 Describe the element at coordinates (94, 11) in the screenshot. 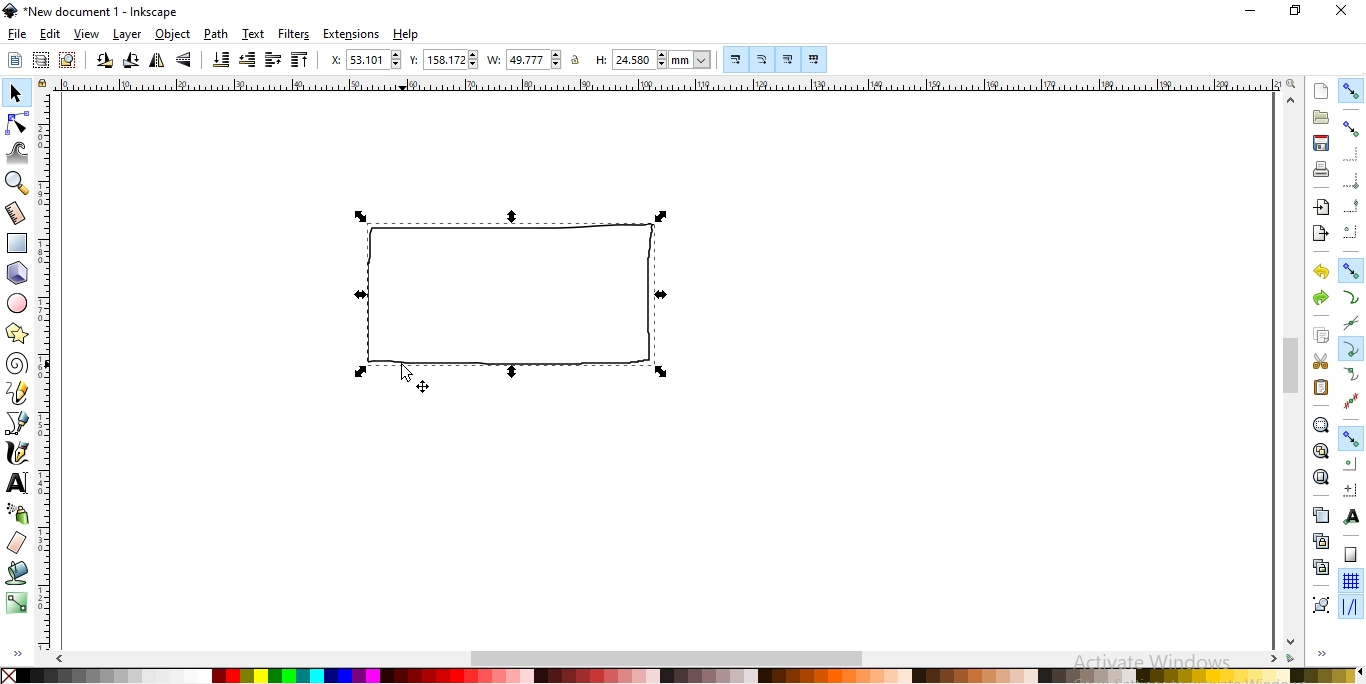

I see `new document 1 -Inkscape` at that location.